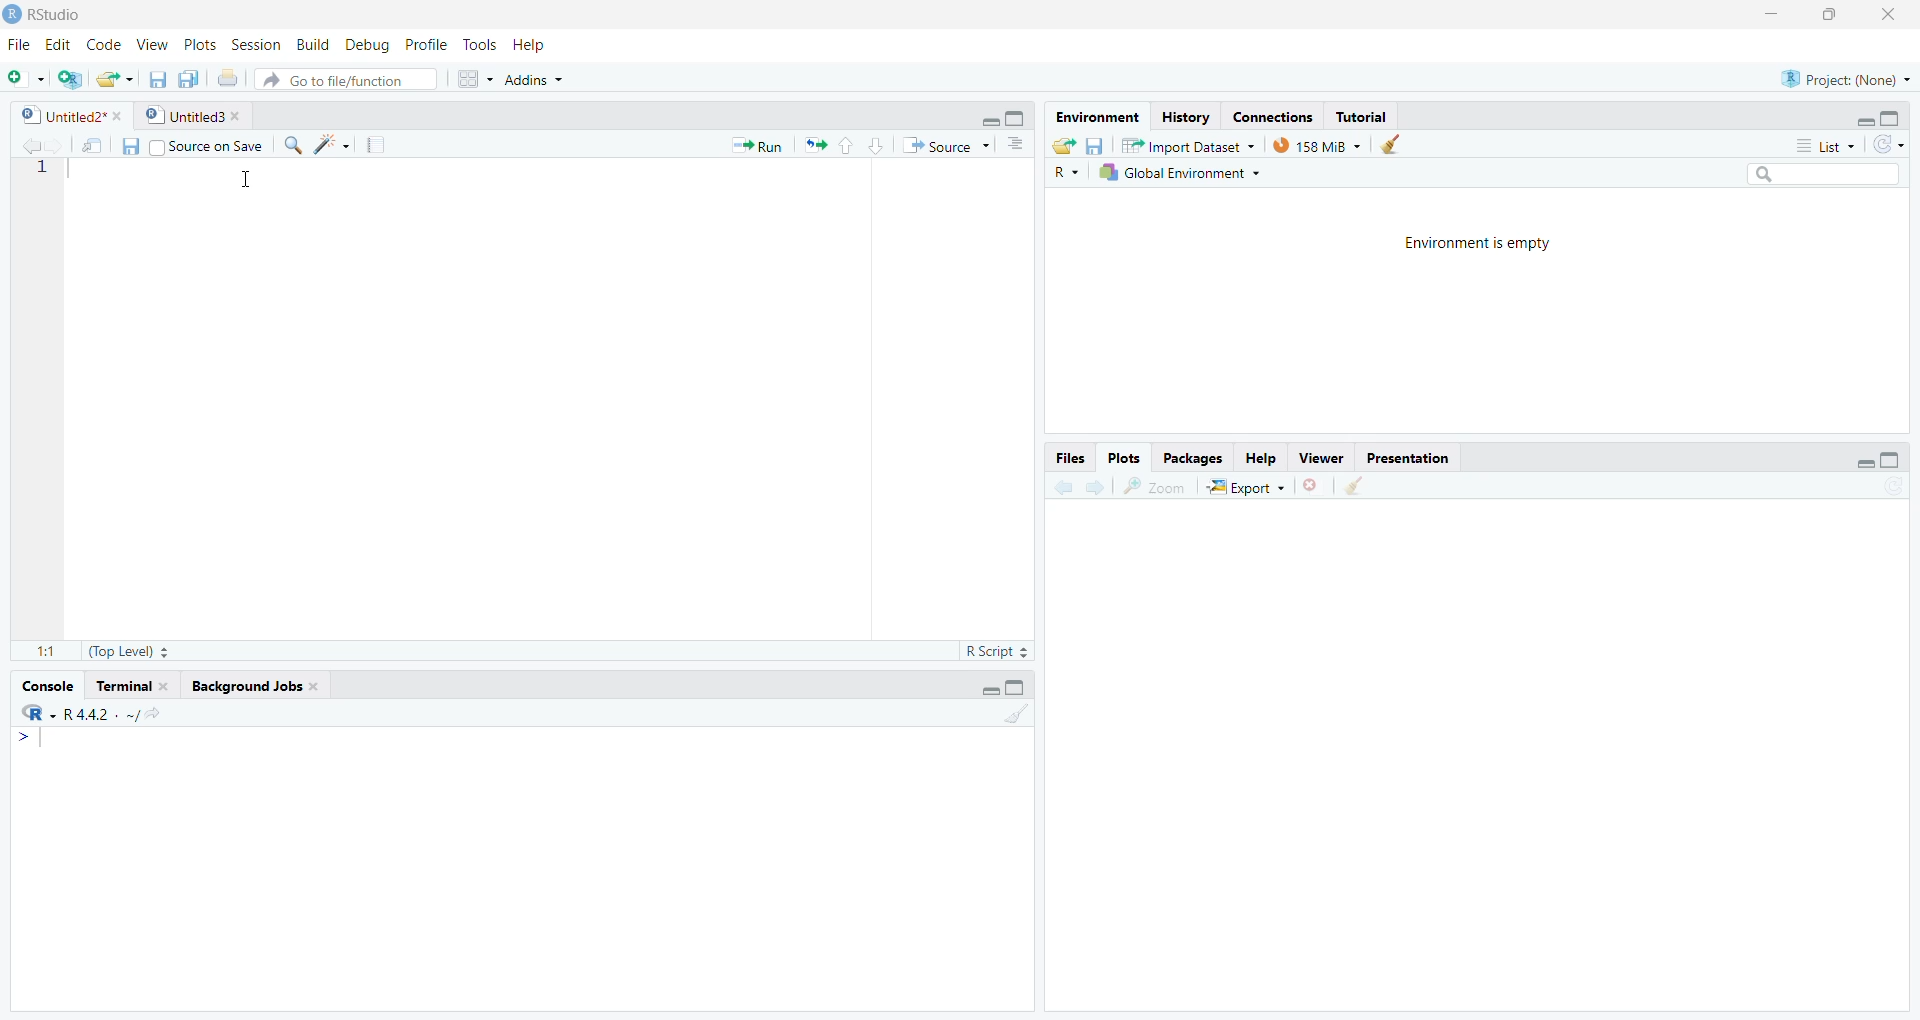 This screenshot has width=1920, height=1020. Describe the element at coordinates (351, 79) in the screenshot. I see `Go to file/function` at that location.